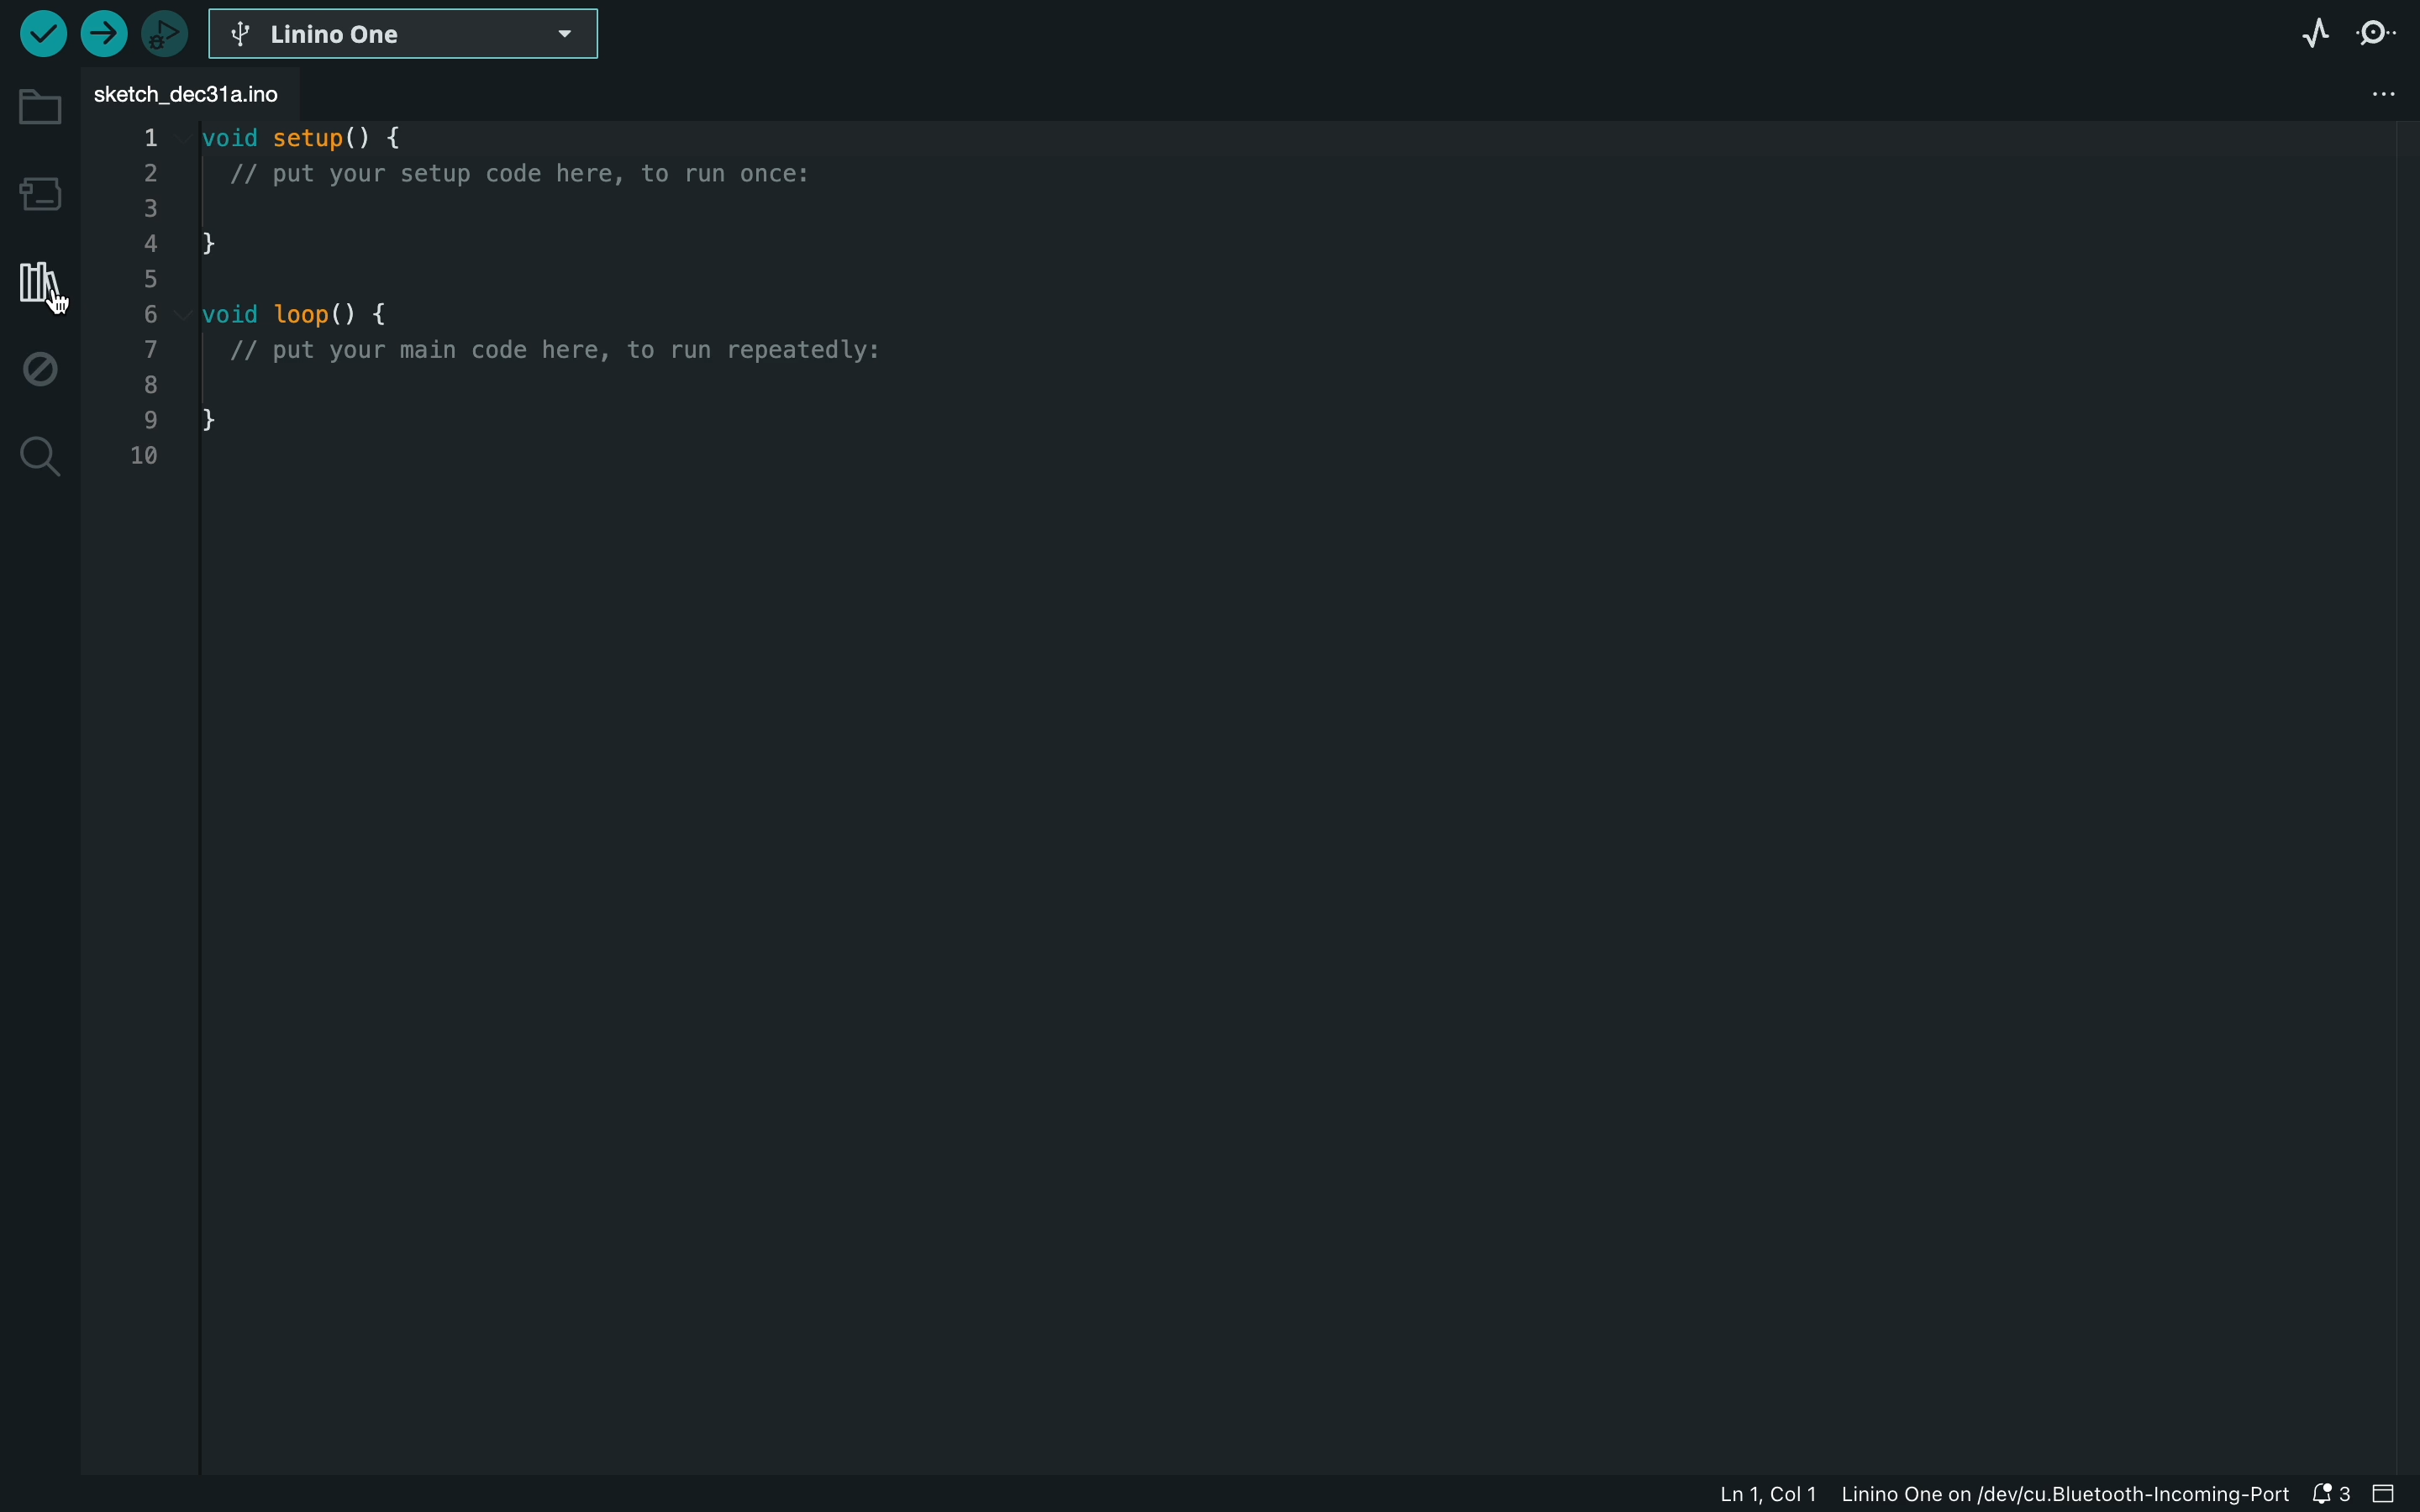  Describe the element at coordinates (2331, 1494) in the screenshot. I see `notification` at that location.